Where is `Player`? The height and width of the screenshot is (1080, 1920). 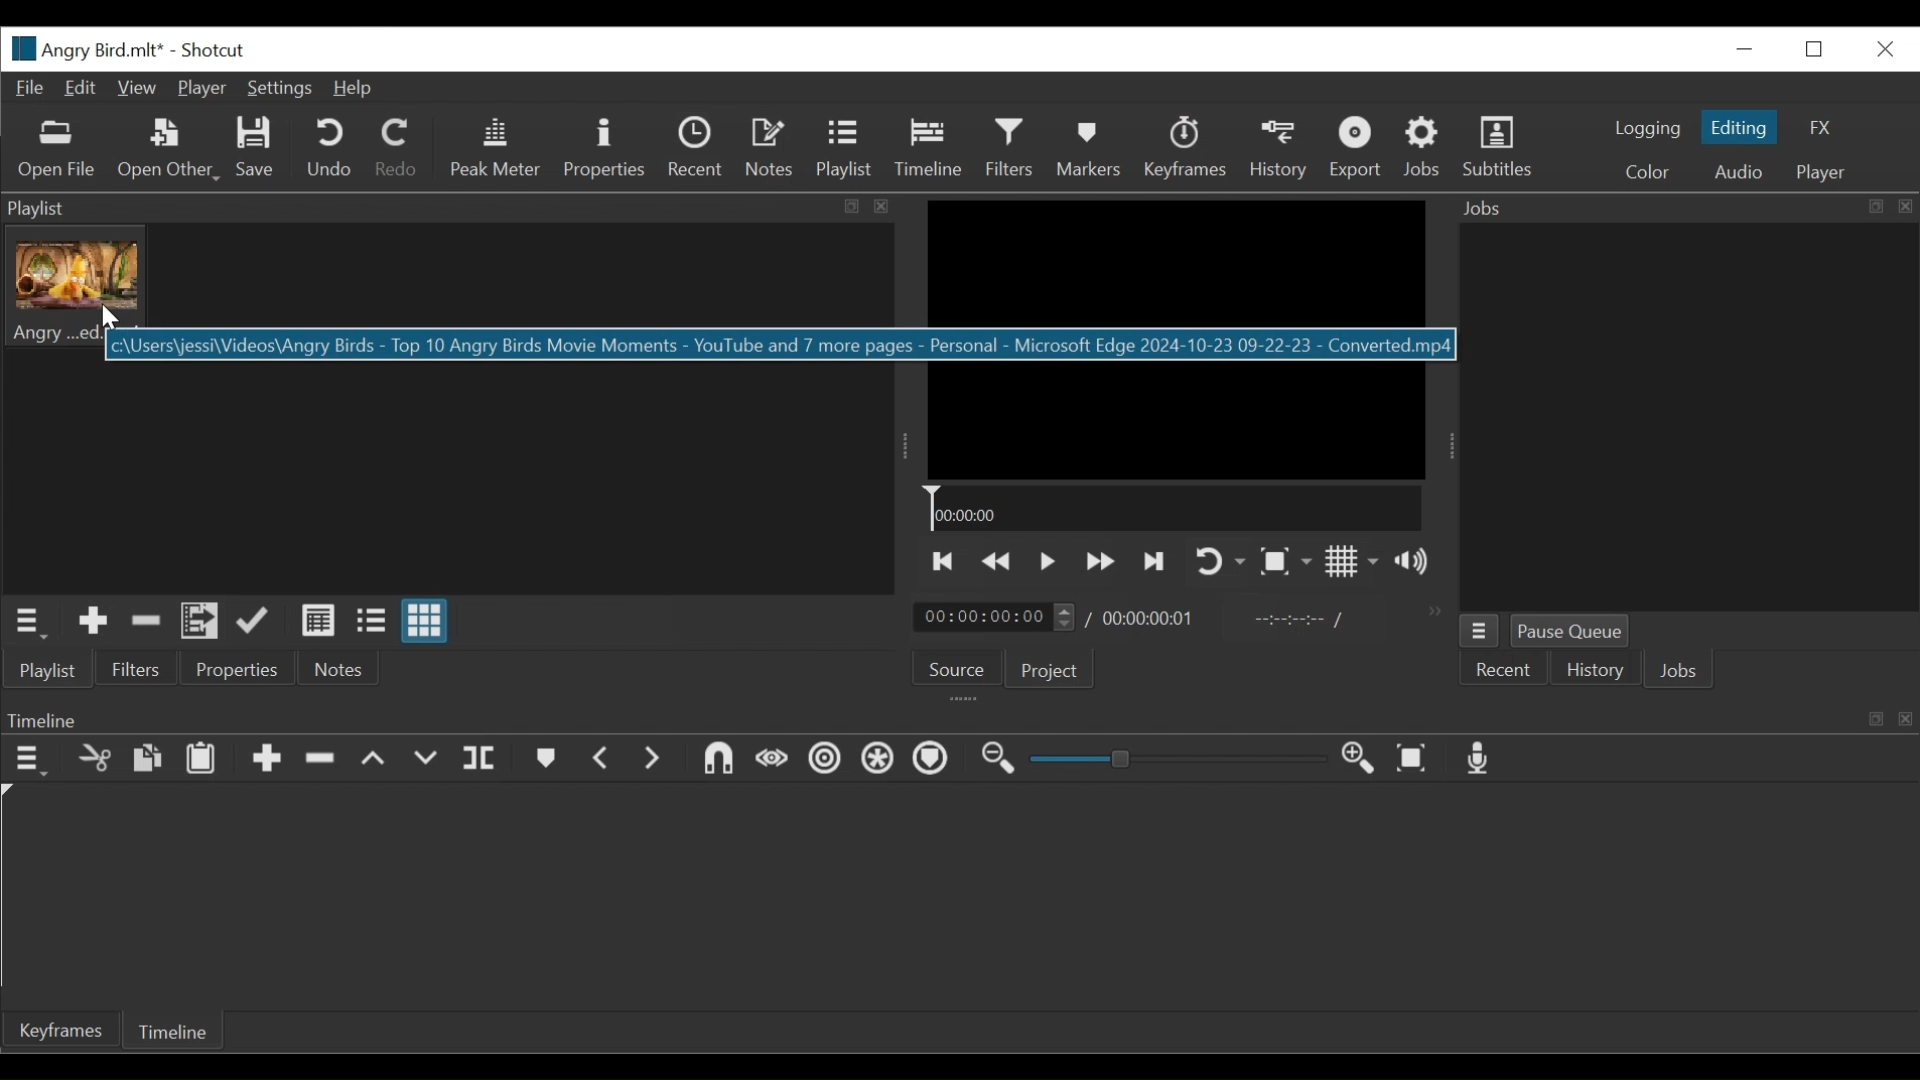
Player is located at coordinates (202, 88).